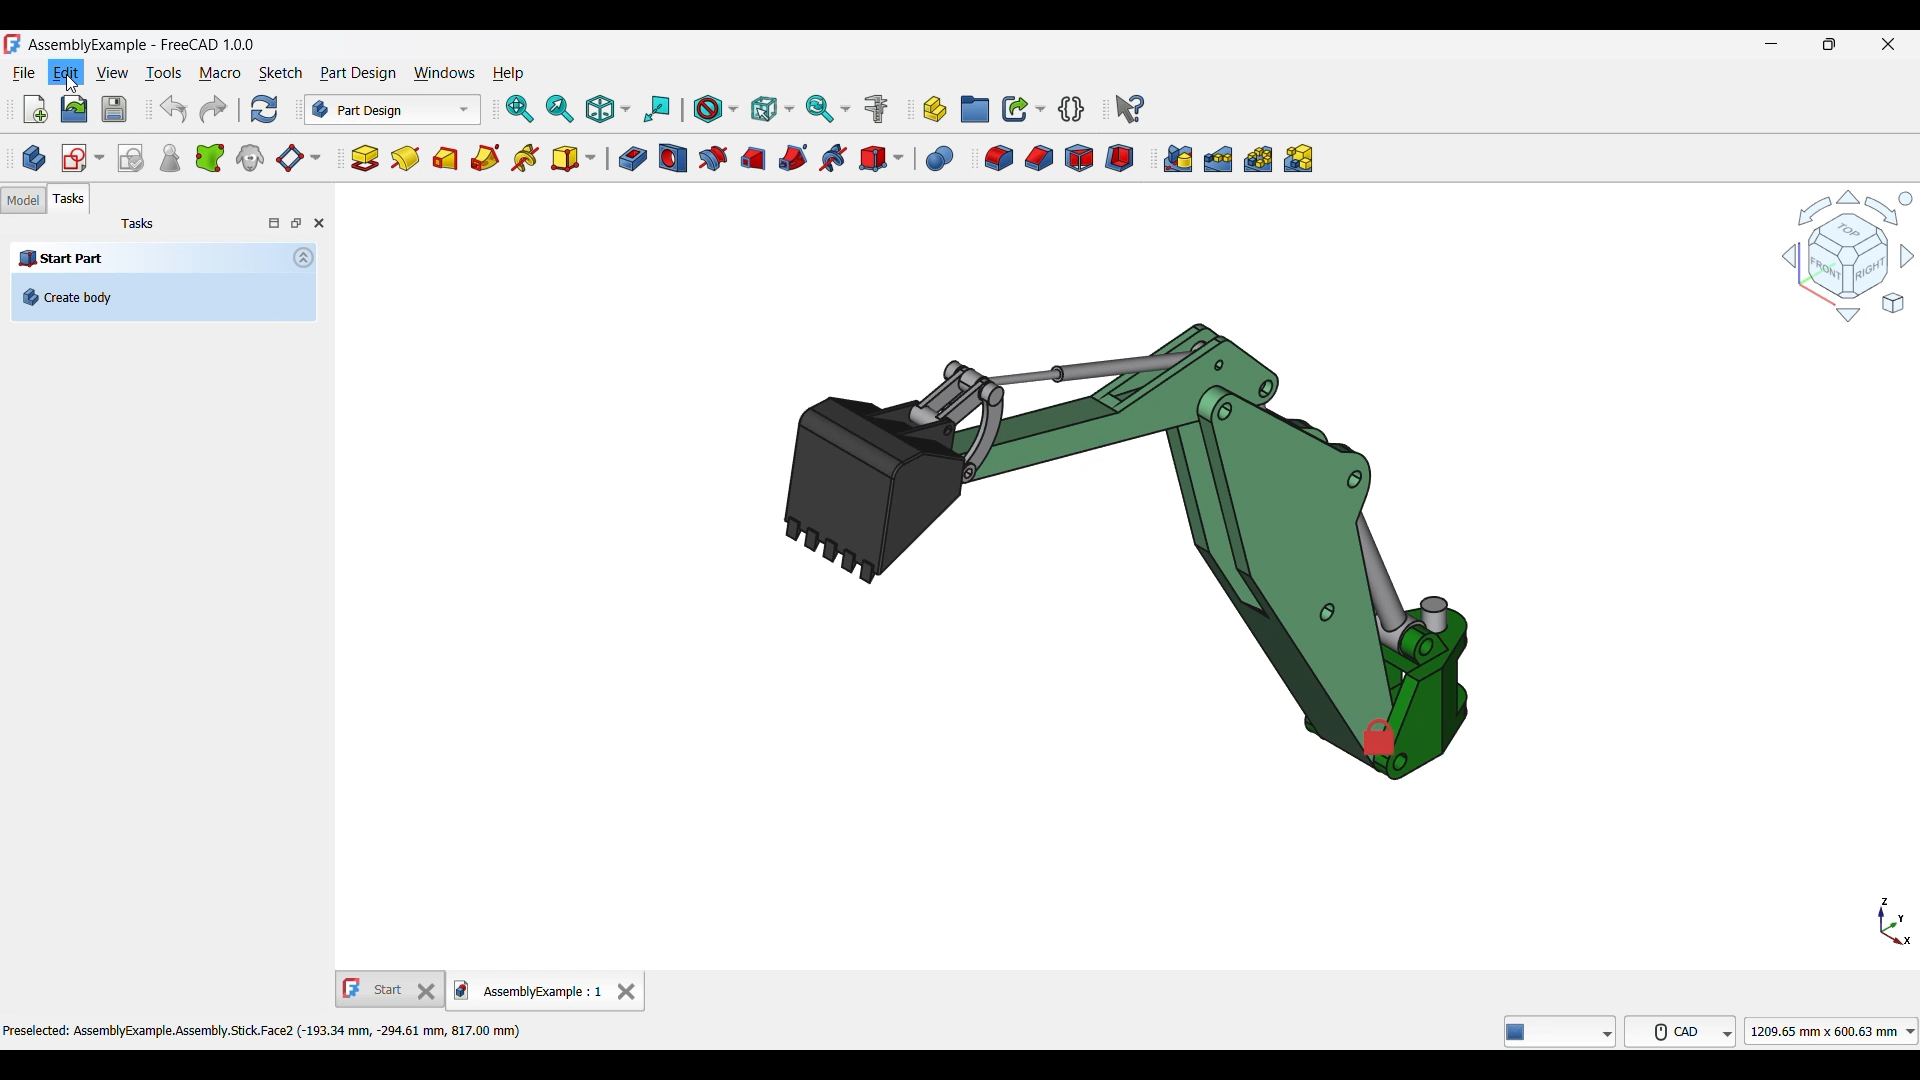 The width and height of the screenshot is (1920, 1080). What do you see at coordinates (35, 109) in the screenshot?
I see `New` at bounding box center [35, 109].